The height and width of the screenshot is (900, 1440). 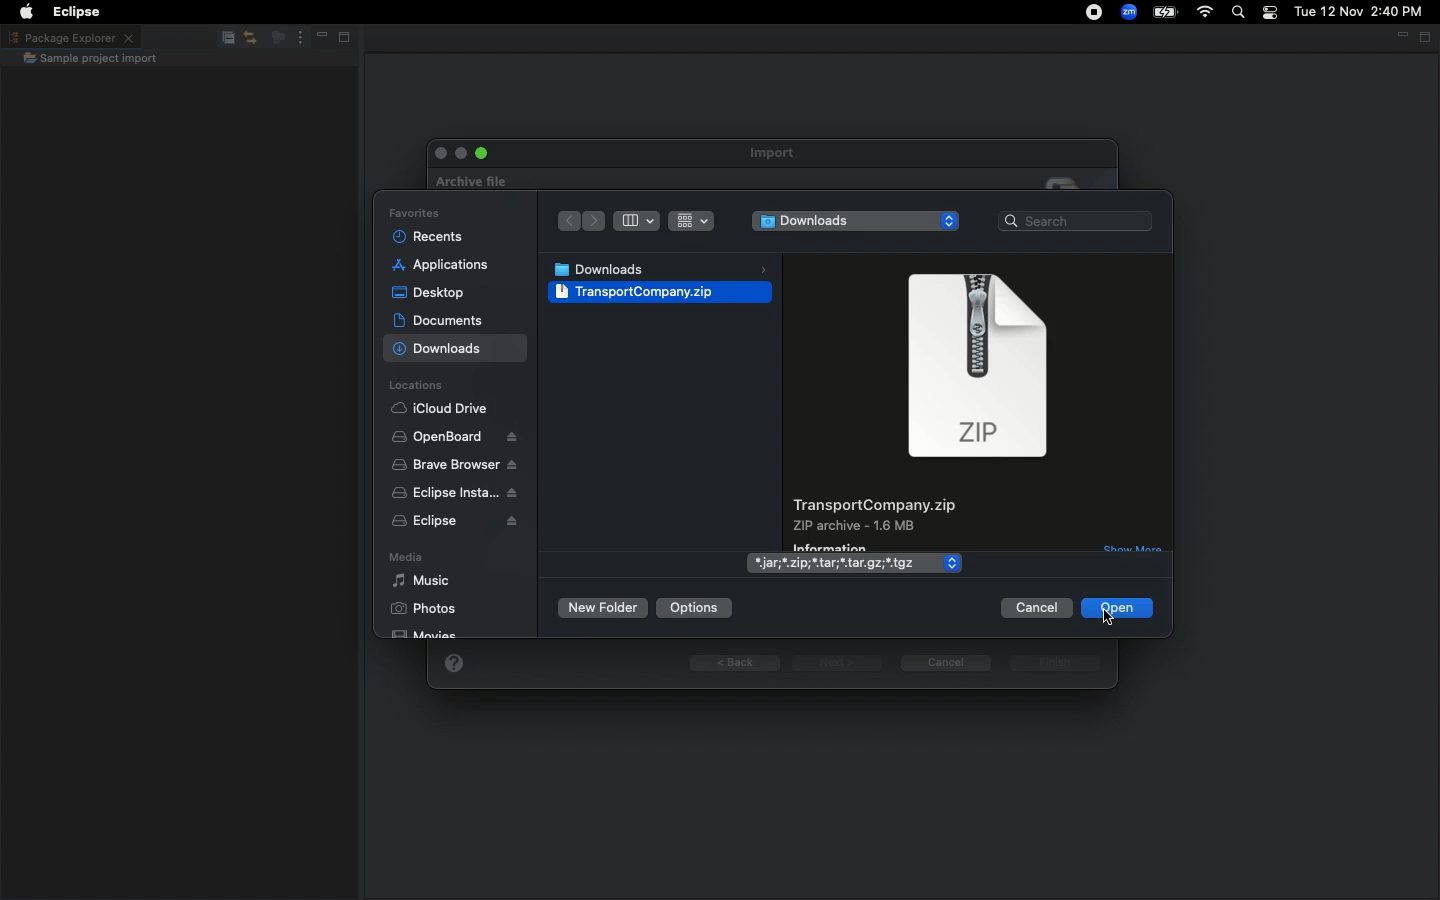 What do you see at coordinates (1076, 222) in the screenshot?
I see `Search` at bounding box center [1076, 222].